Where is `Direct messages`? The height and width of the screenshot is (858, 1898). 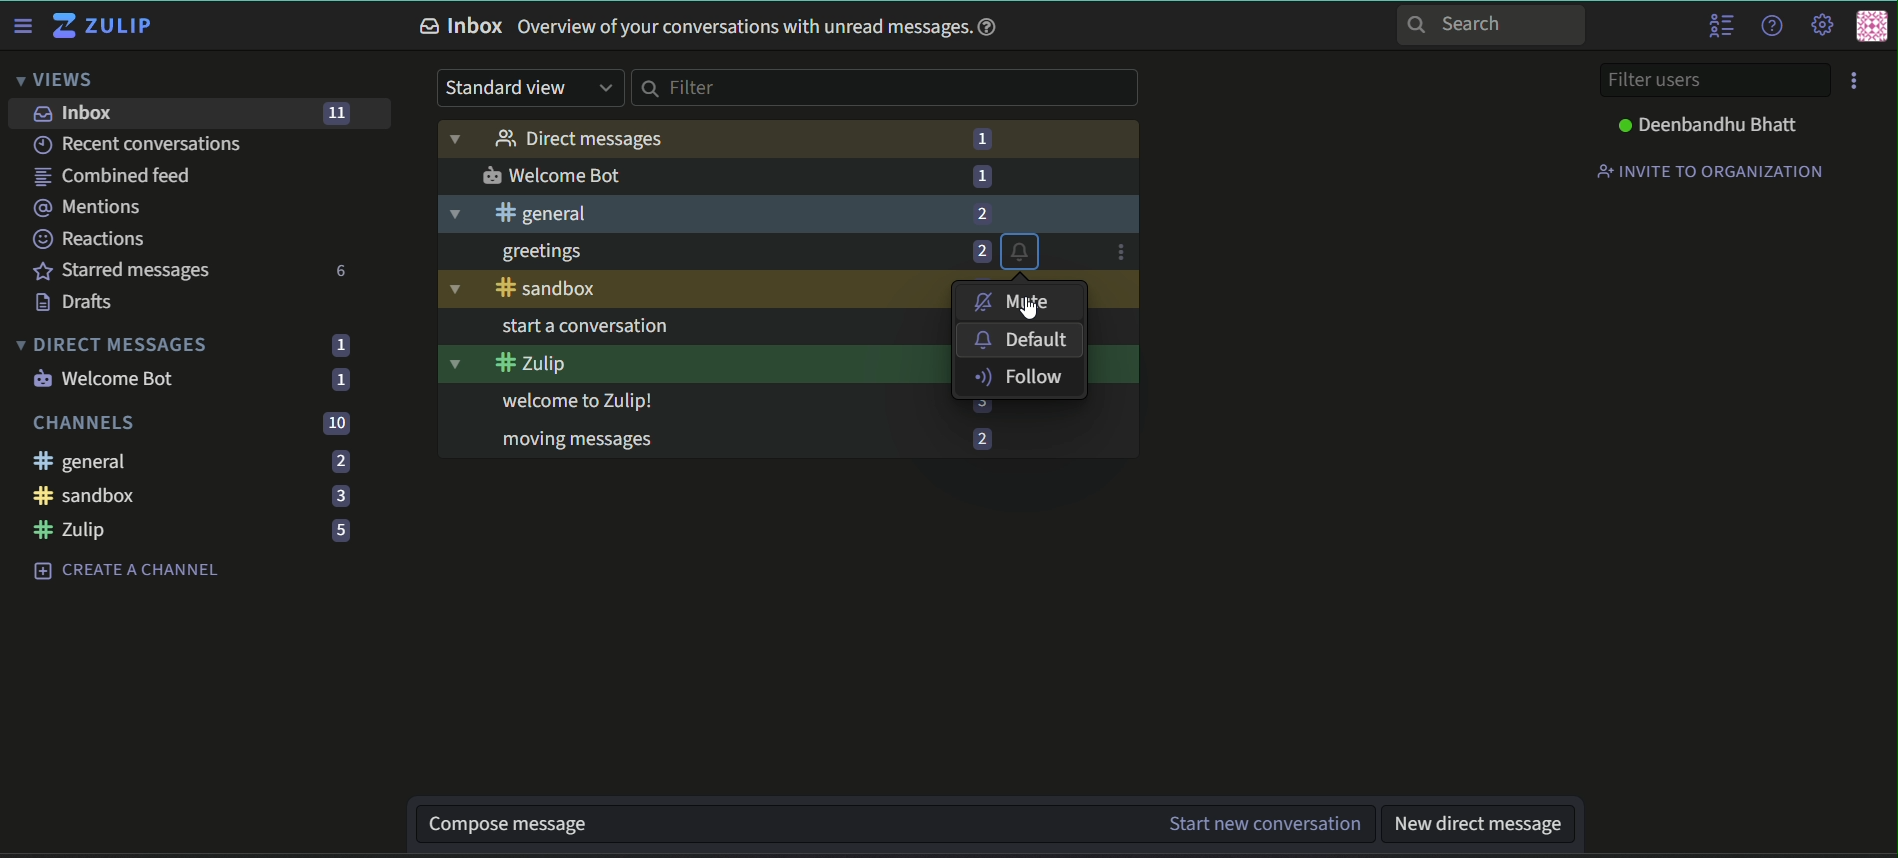
Direct messages is located at coordinates (702, 139).